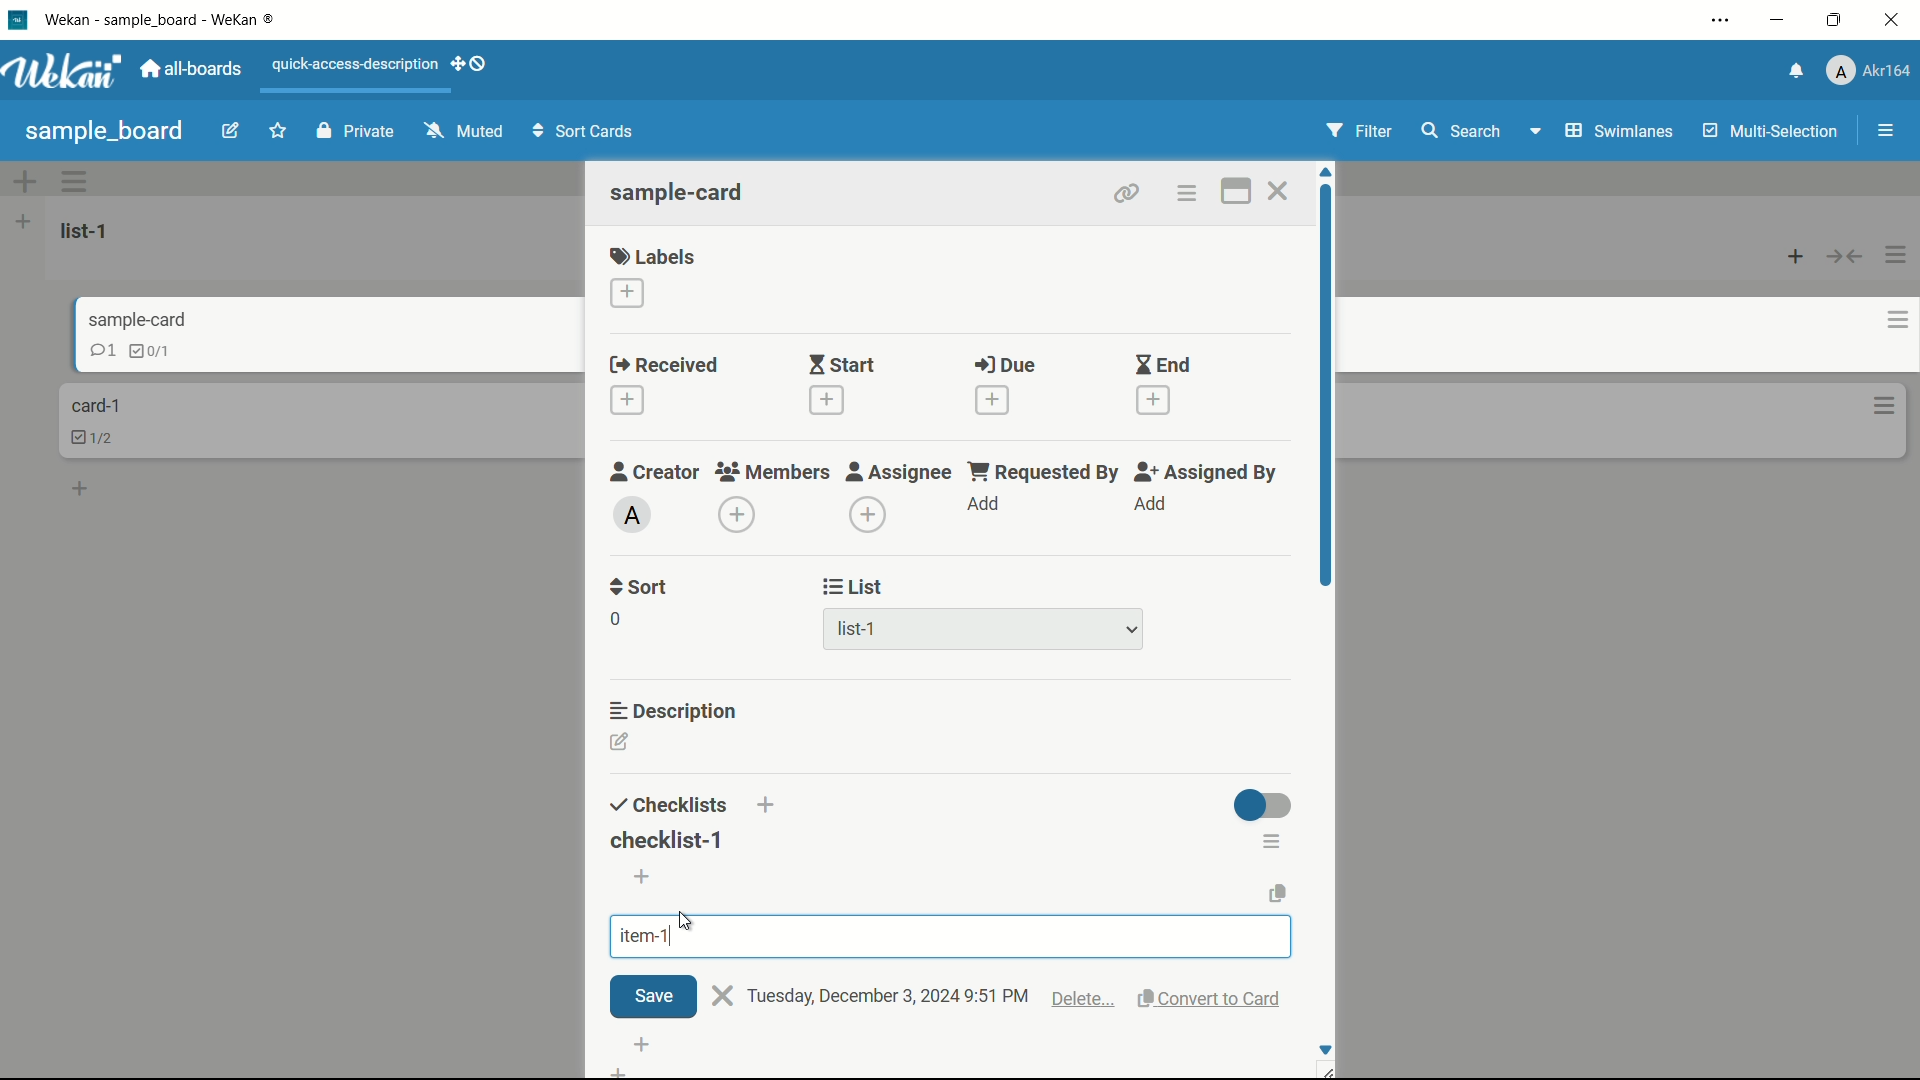  Describe the element at coordinates (194, 69) in the screenshot. I see `all boards` at that location.